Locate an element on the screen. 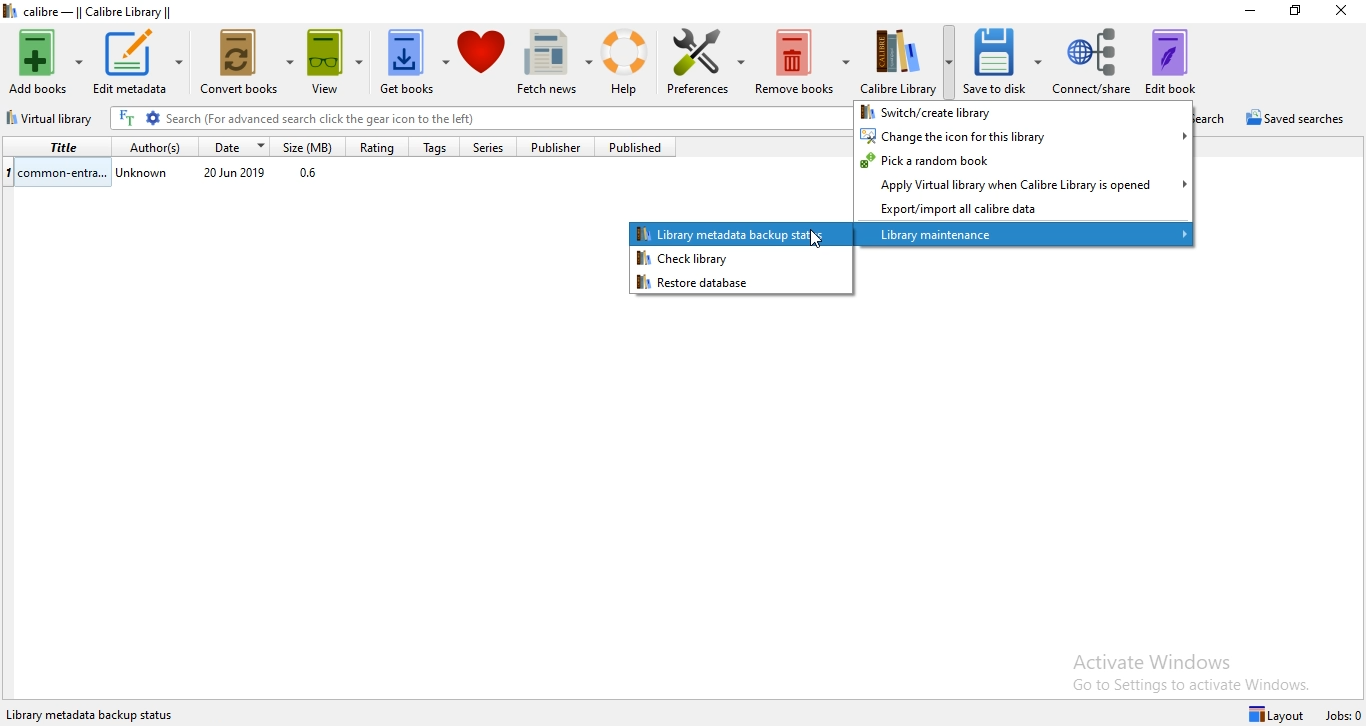 This screenshot has width=1366, height=726. Close is located at coordinates (1339, 15).